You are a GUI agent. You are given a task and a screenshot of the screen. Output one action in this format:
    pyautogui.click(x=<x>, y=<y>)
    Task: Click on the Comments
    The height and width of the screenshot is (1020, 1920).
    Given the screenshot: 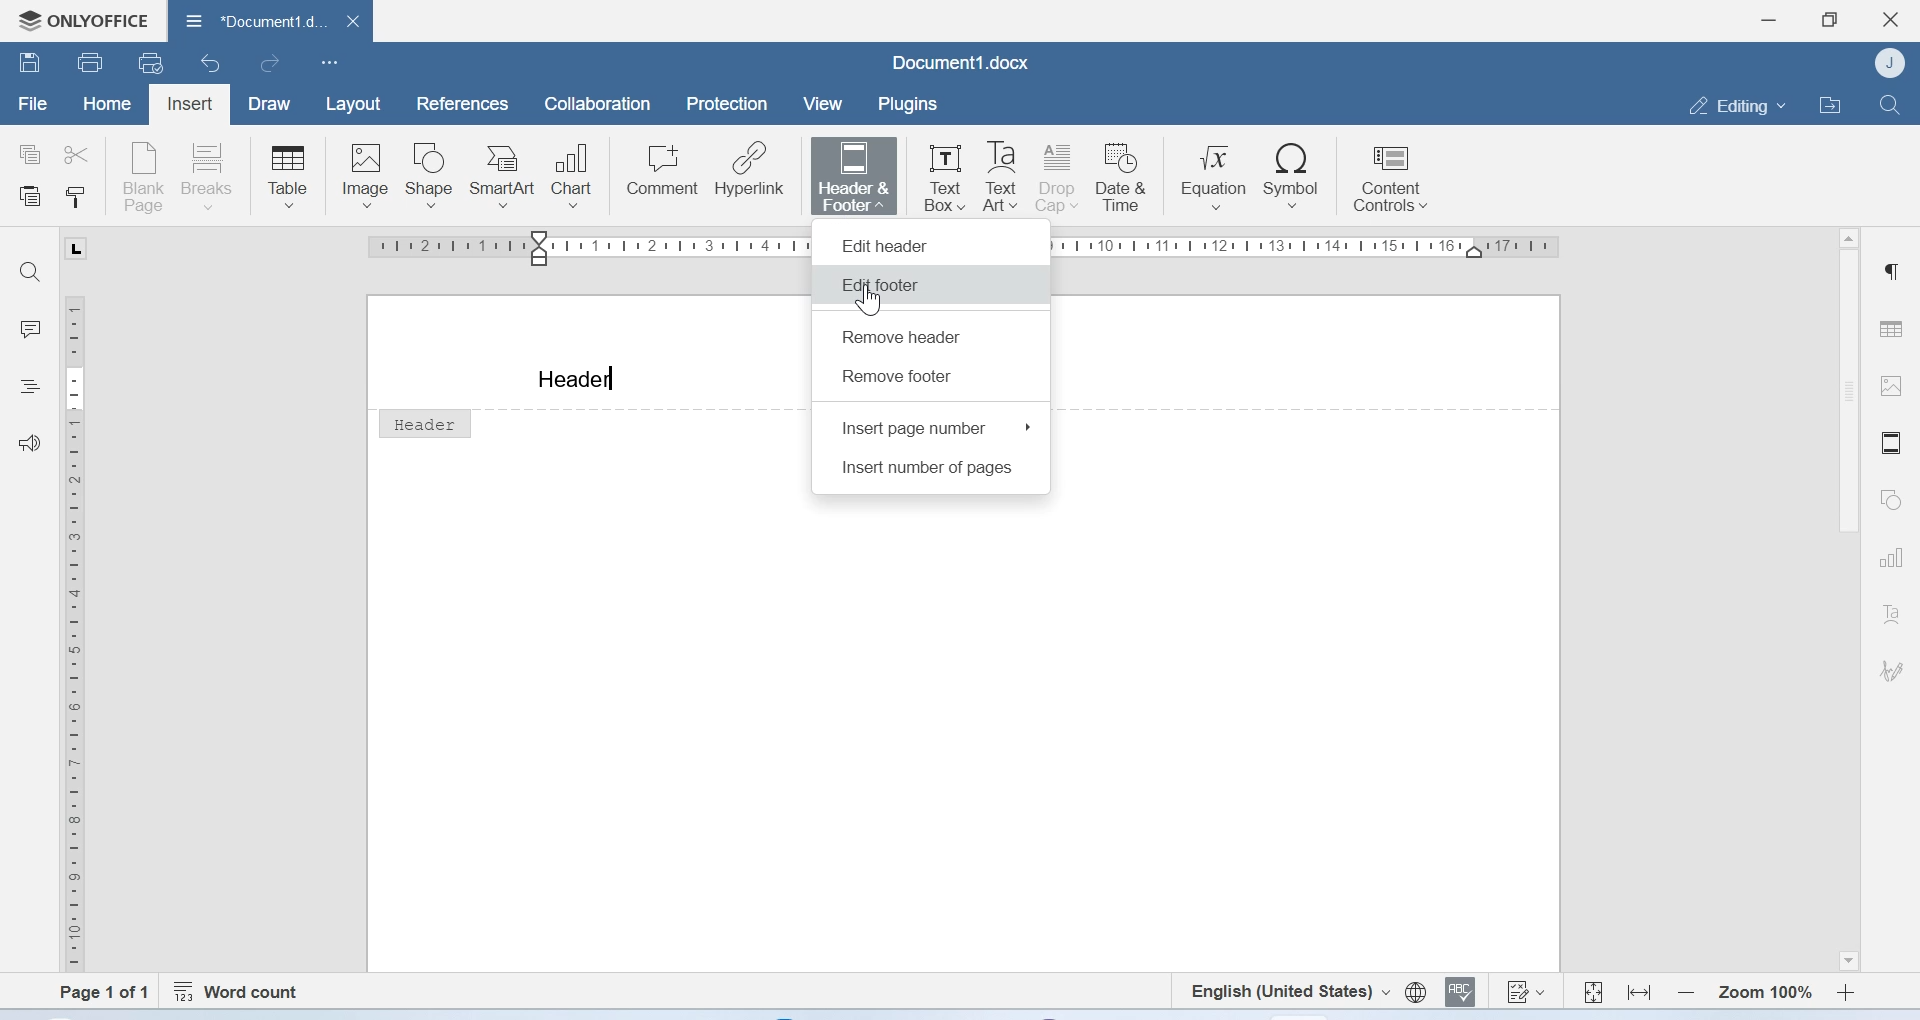 What is the action you would take?
    pyautogui.click(x=31, y=329)
    